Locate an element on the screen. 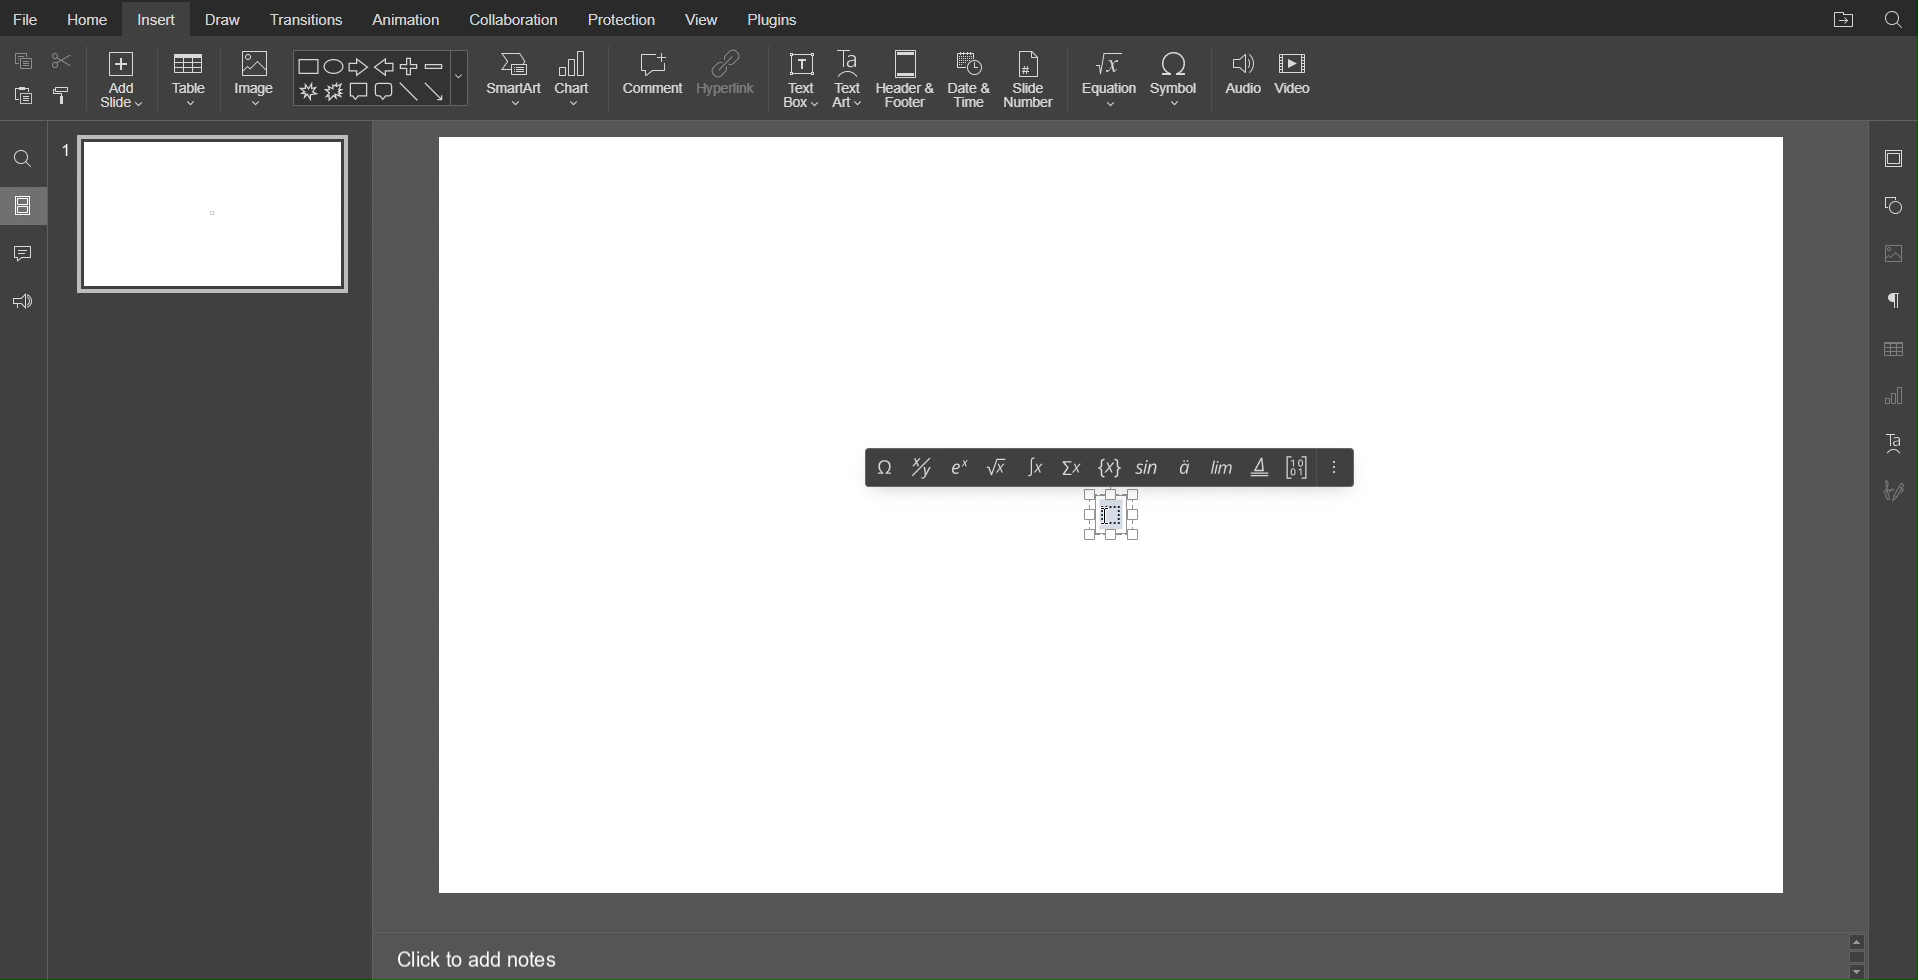 Image resolution: width=1918 pixels, height=980 pixels. Search is located at coordinates (1894, 19).